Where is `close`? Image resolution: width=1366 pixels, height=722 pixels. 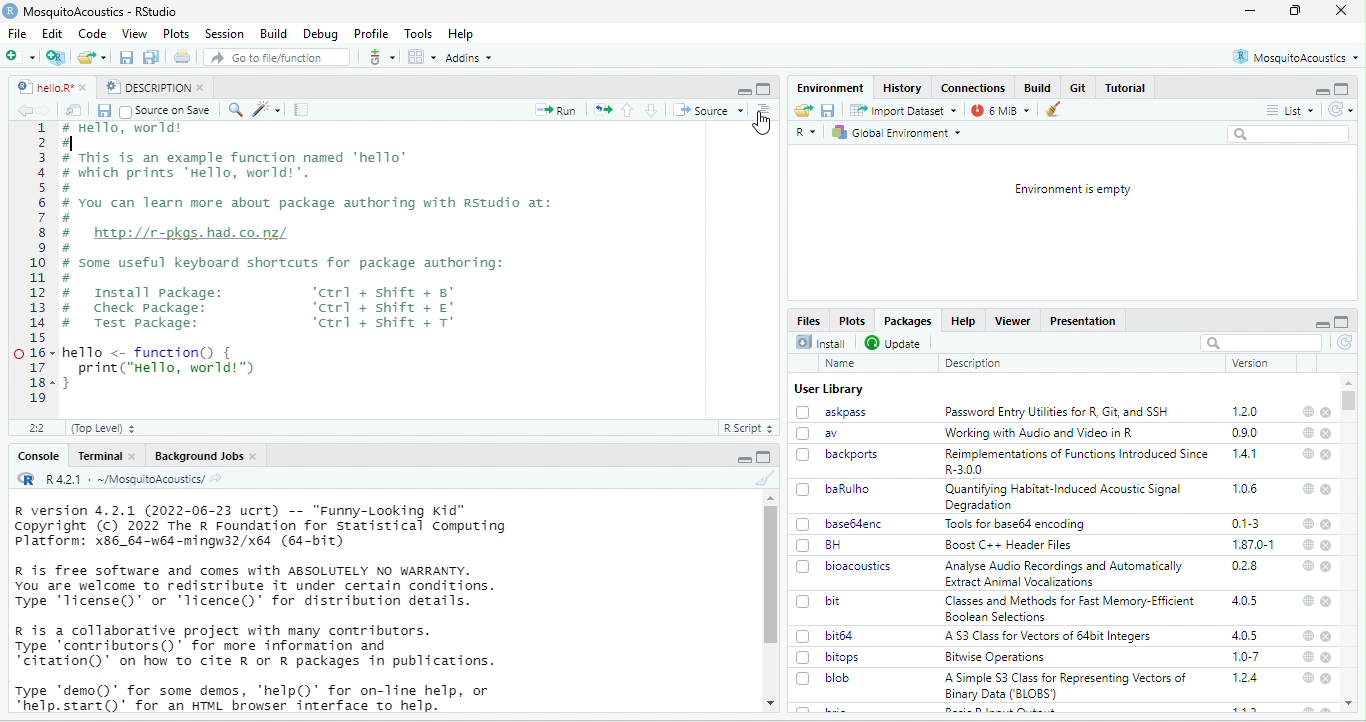 close is located at coordinates (1326, 601).